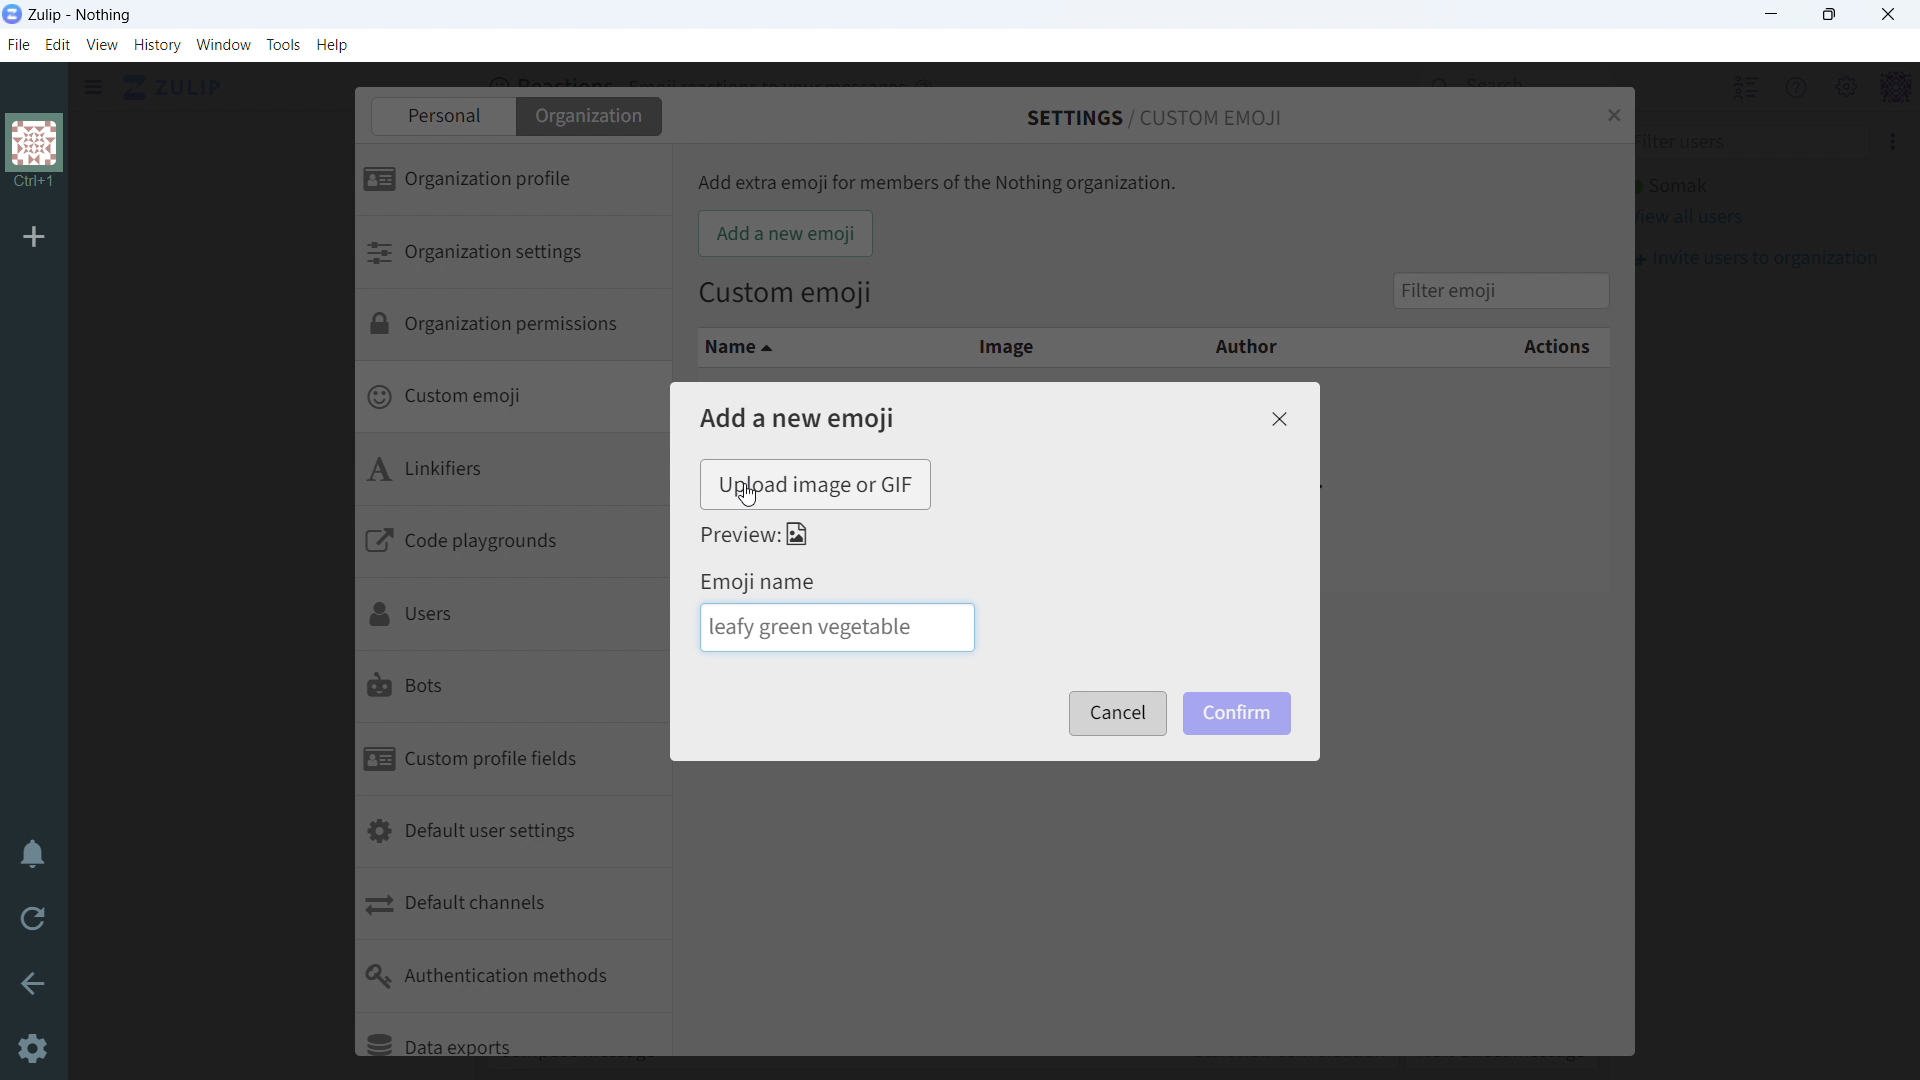  I want to click on settings/custom emoji, so click(1156, 117).